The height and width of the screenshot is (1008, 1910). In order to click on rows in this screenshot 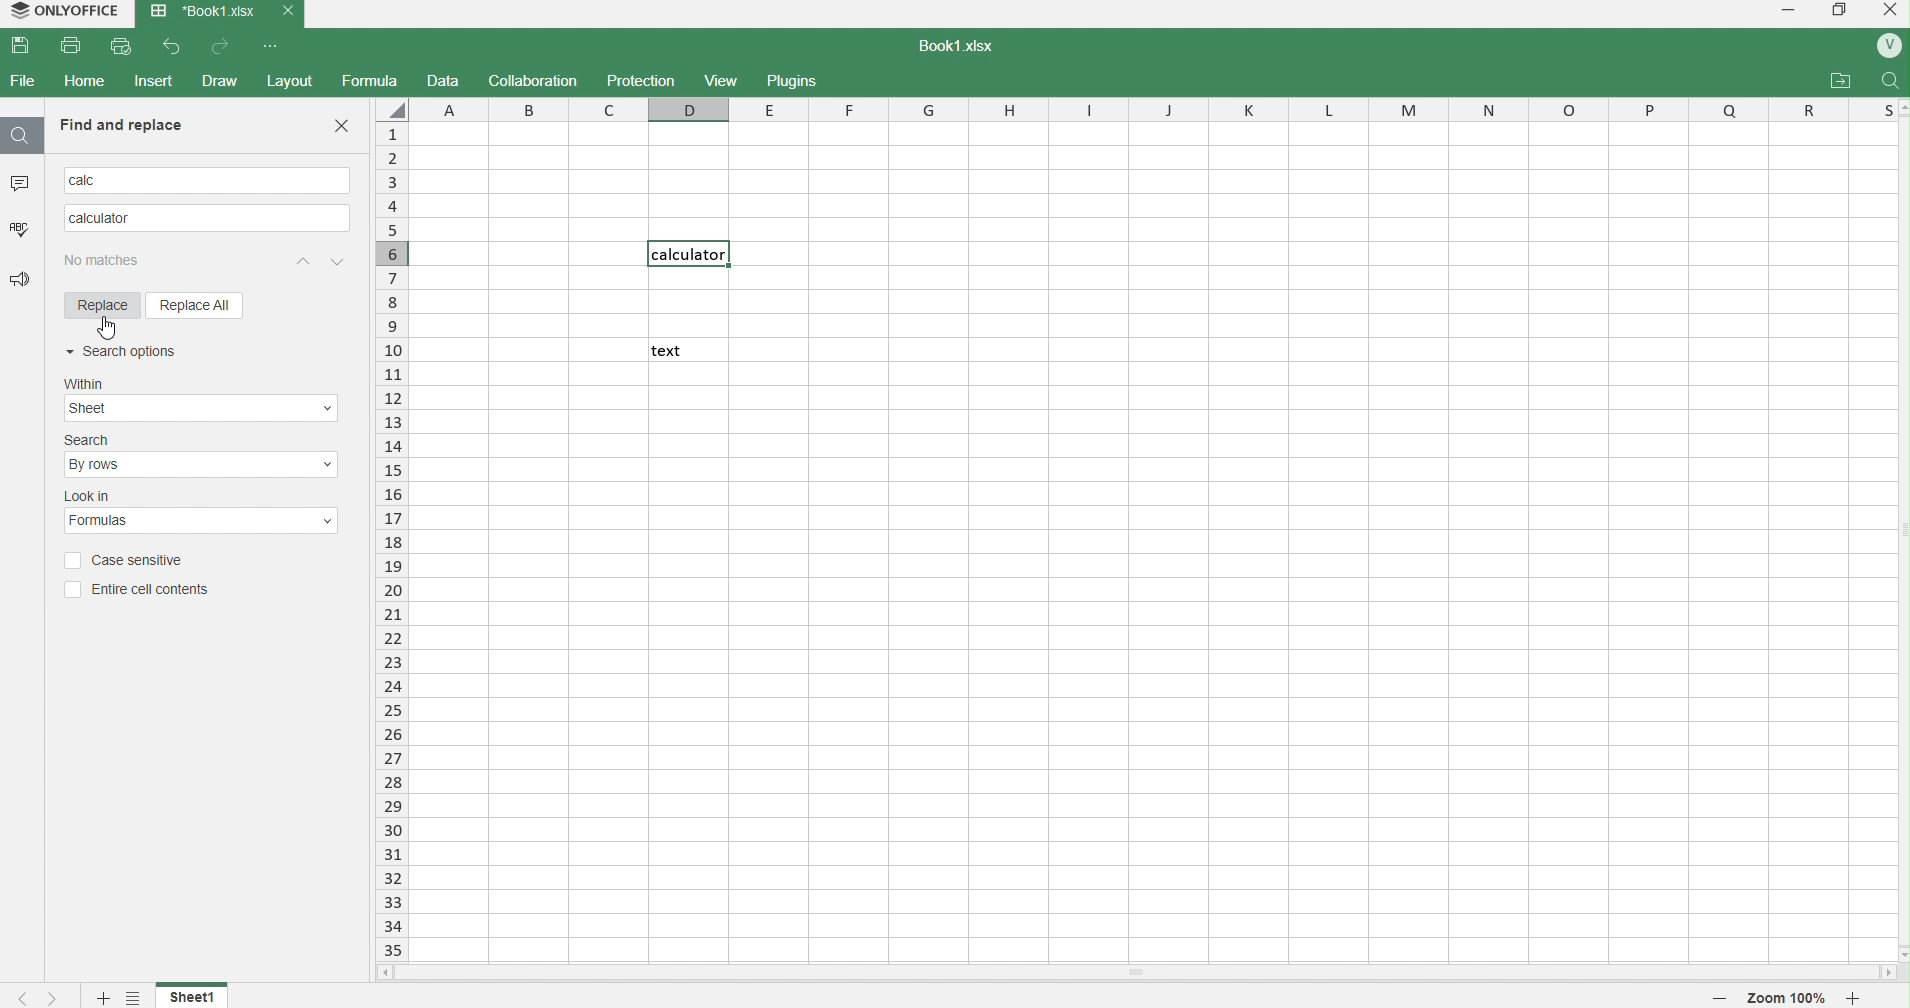, I will do `click(397, 539)`.